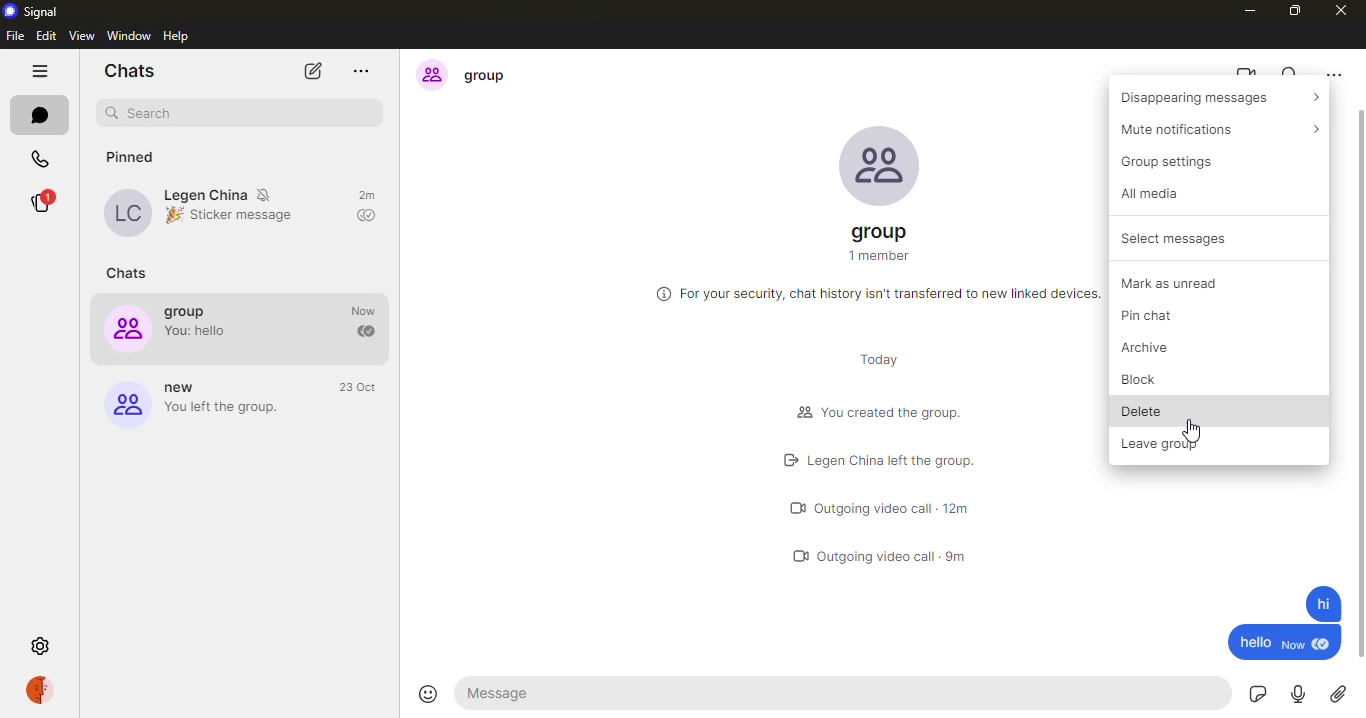 This screenshot has width=1366, height=718. What do you see at coordinates (1157, 346) in the screenshot?
I see `archive` at bounding box center [1157, 346].